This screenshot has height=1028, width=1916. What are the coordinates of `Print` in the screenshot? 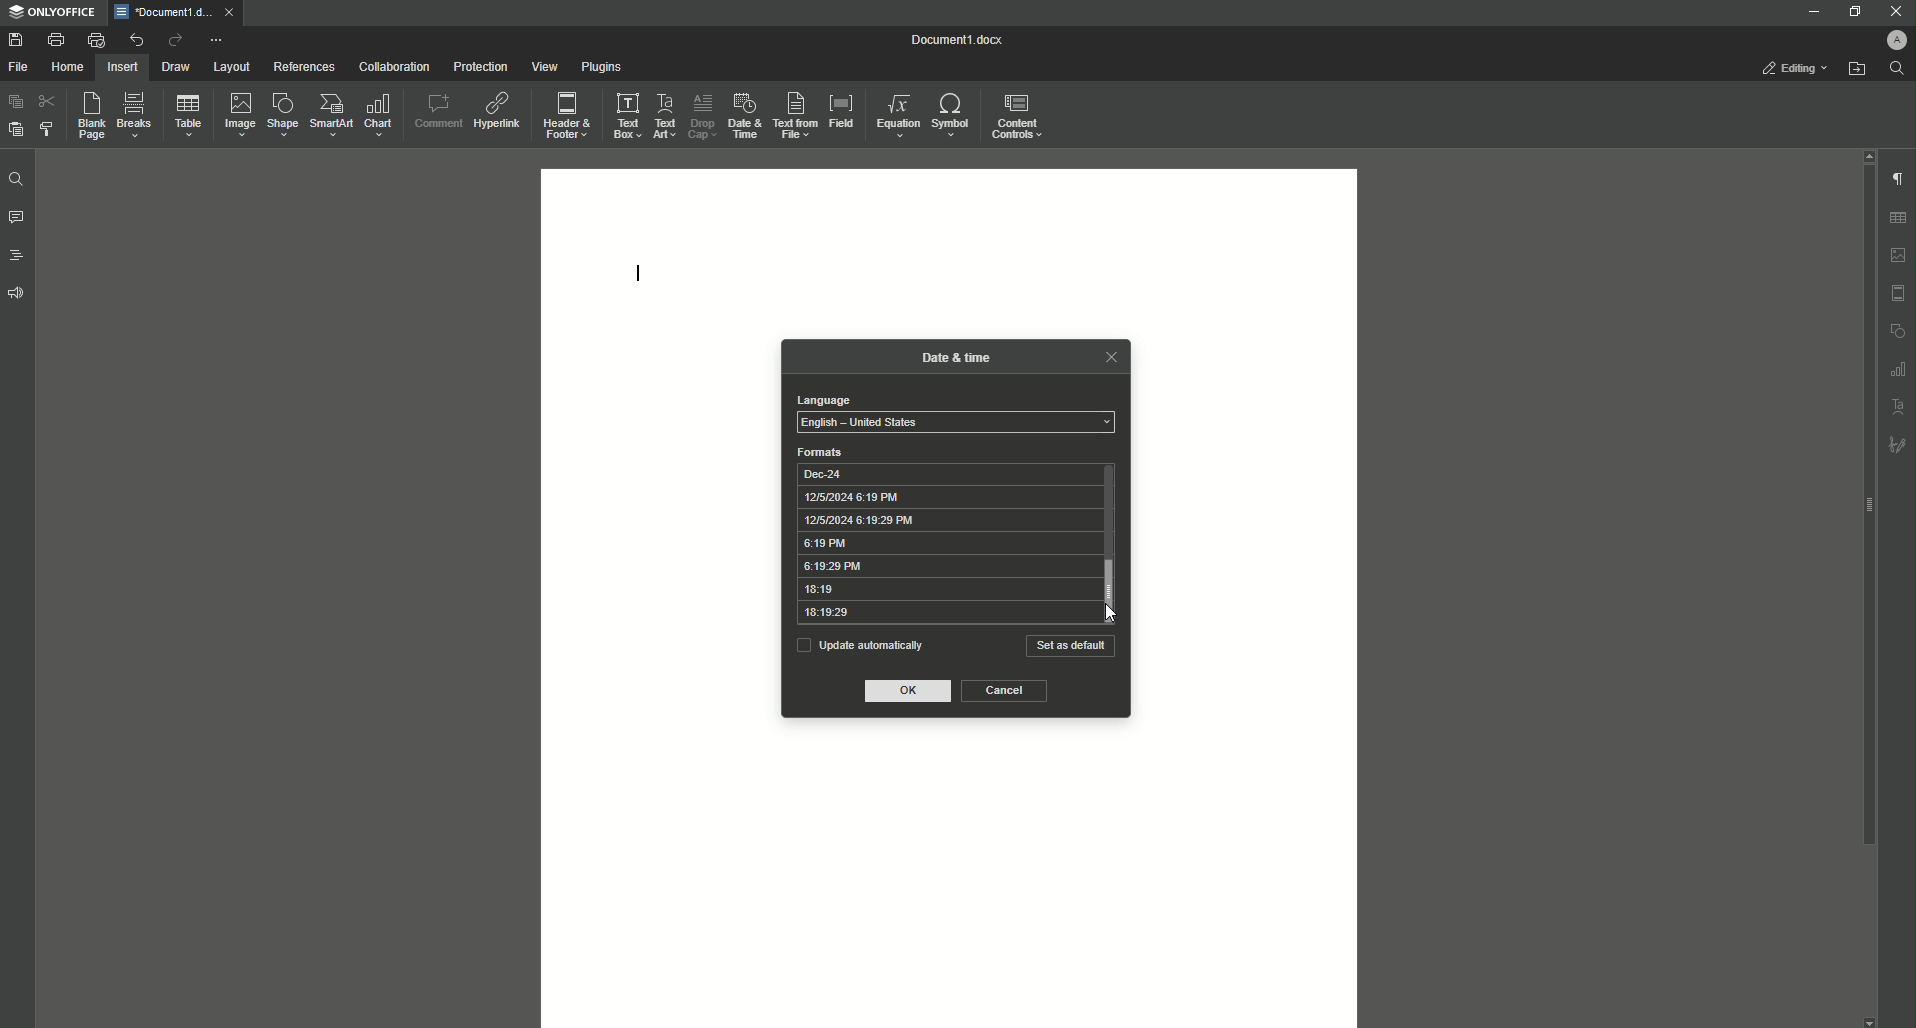 It's located at (55, 39).